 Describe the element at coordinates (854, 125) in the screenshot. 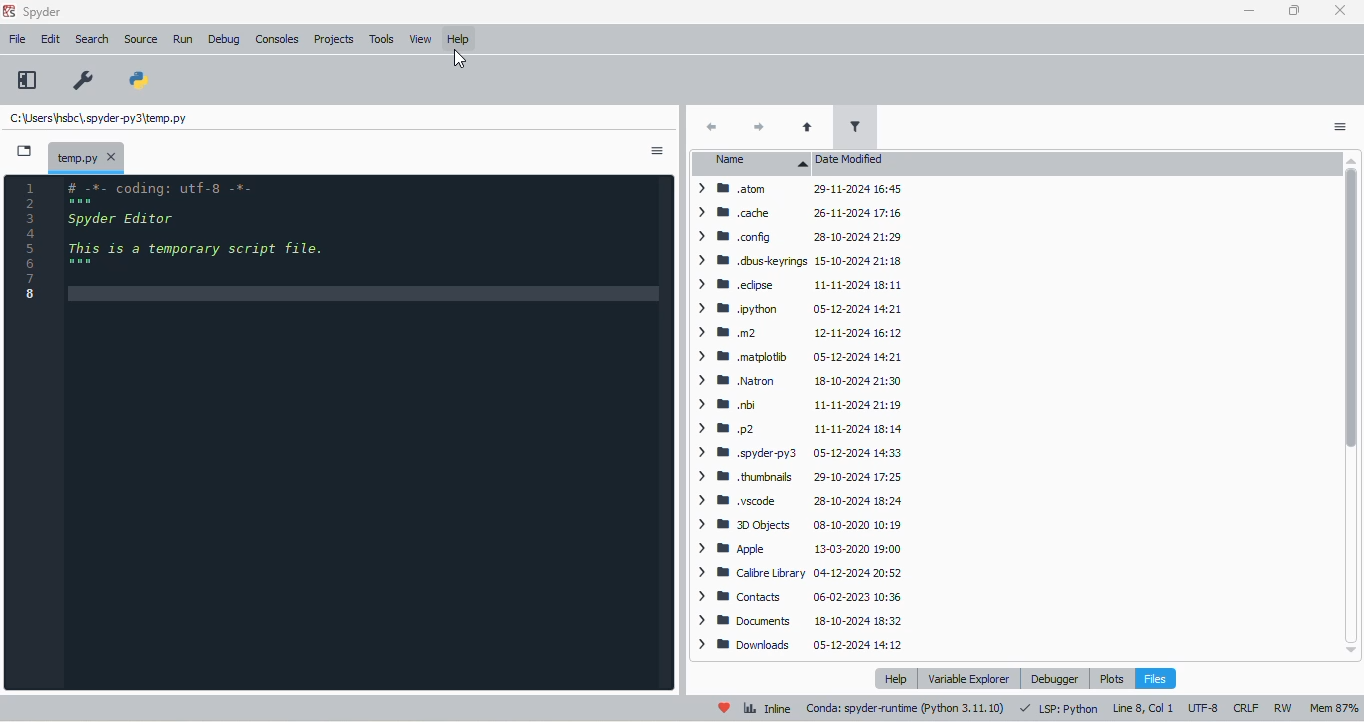

I see `filter` at that location.